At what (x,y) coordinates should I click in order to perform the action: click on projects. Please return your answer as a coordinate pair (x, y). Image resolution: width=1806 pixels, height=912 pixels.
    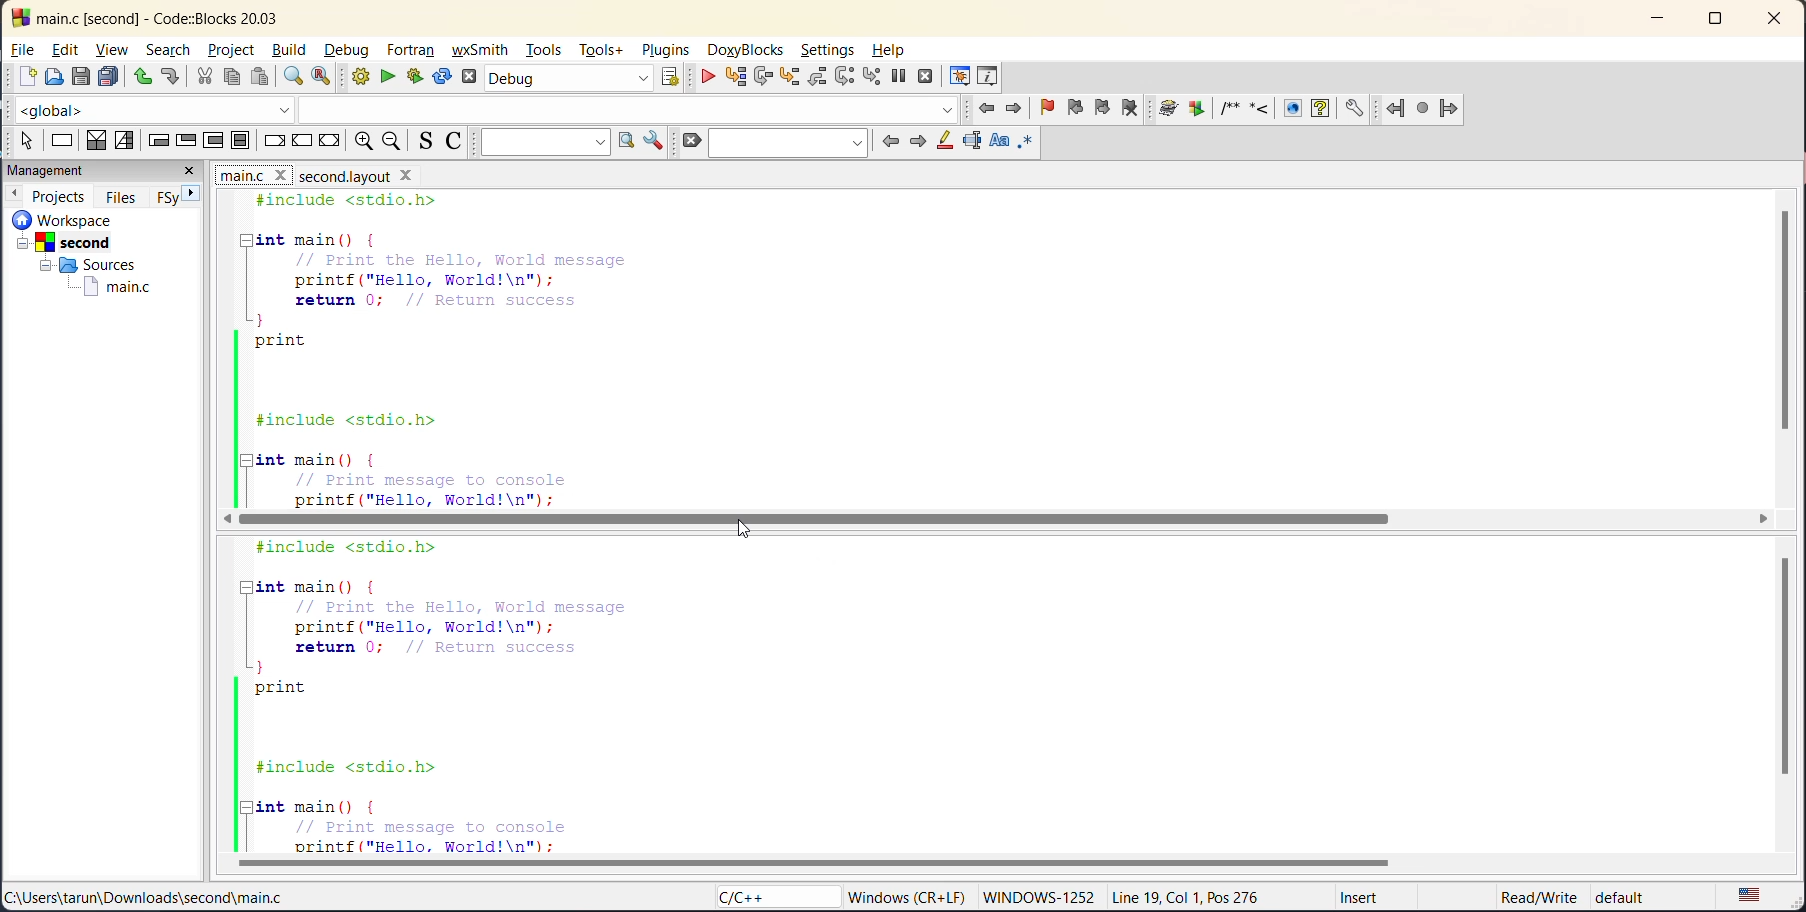
    Looking at the image, I should click on (59, 194).